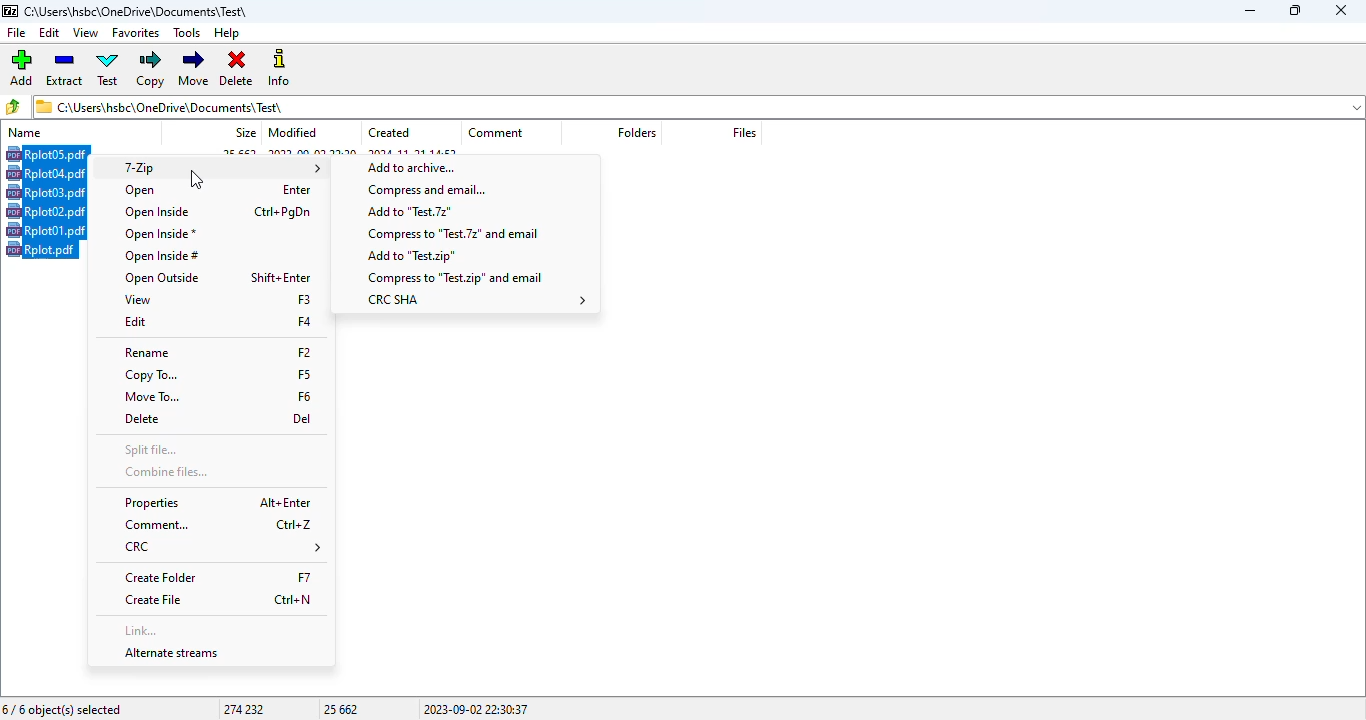 The image size is (1366, 720). What do you see at coordinates (196, 181) in the screenshot?
I see `cursor` at bounding box center [196, 181].